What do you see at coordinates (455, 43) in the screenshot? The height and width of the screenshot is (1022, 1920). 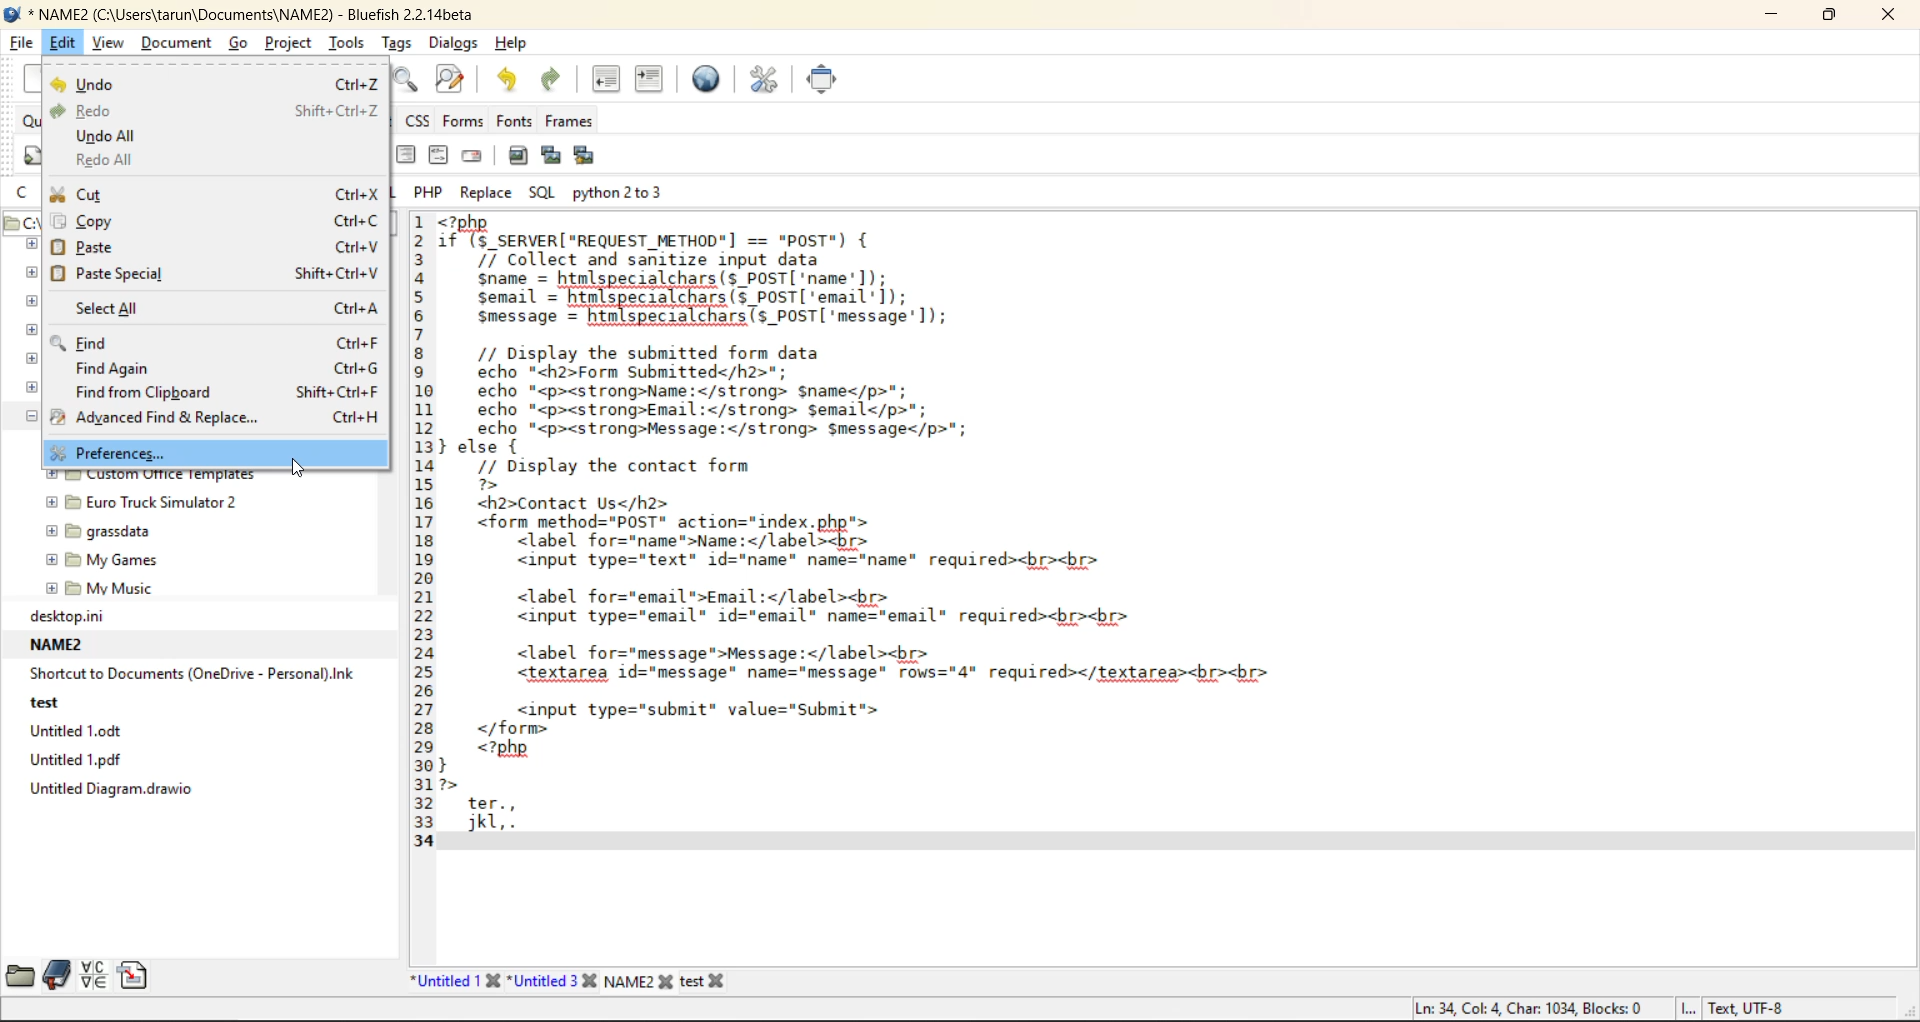 I see `dialogs` at bounding box center [455, 43].